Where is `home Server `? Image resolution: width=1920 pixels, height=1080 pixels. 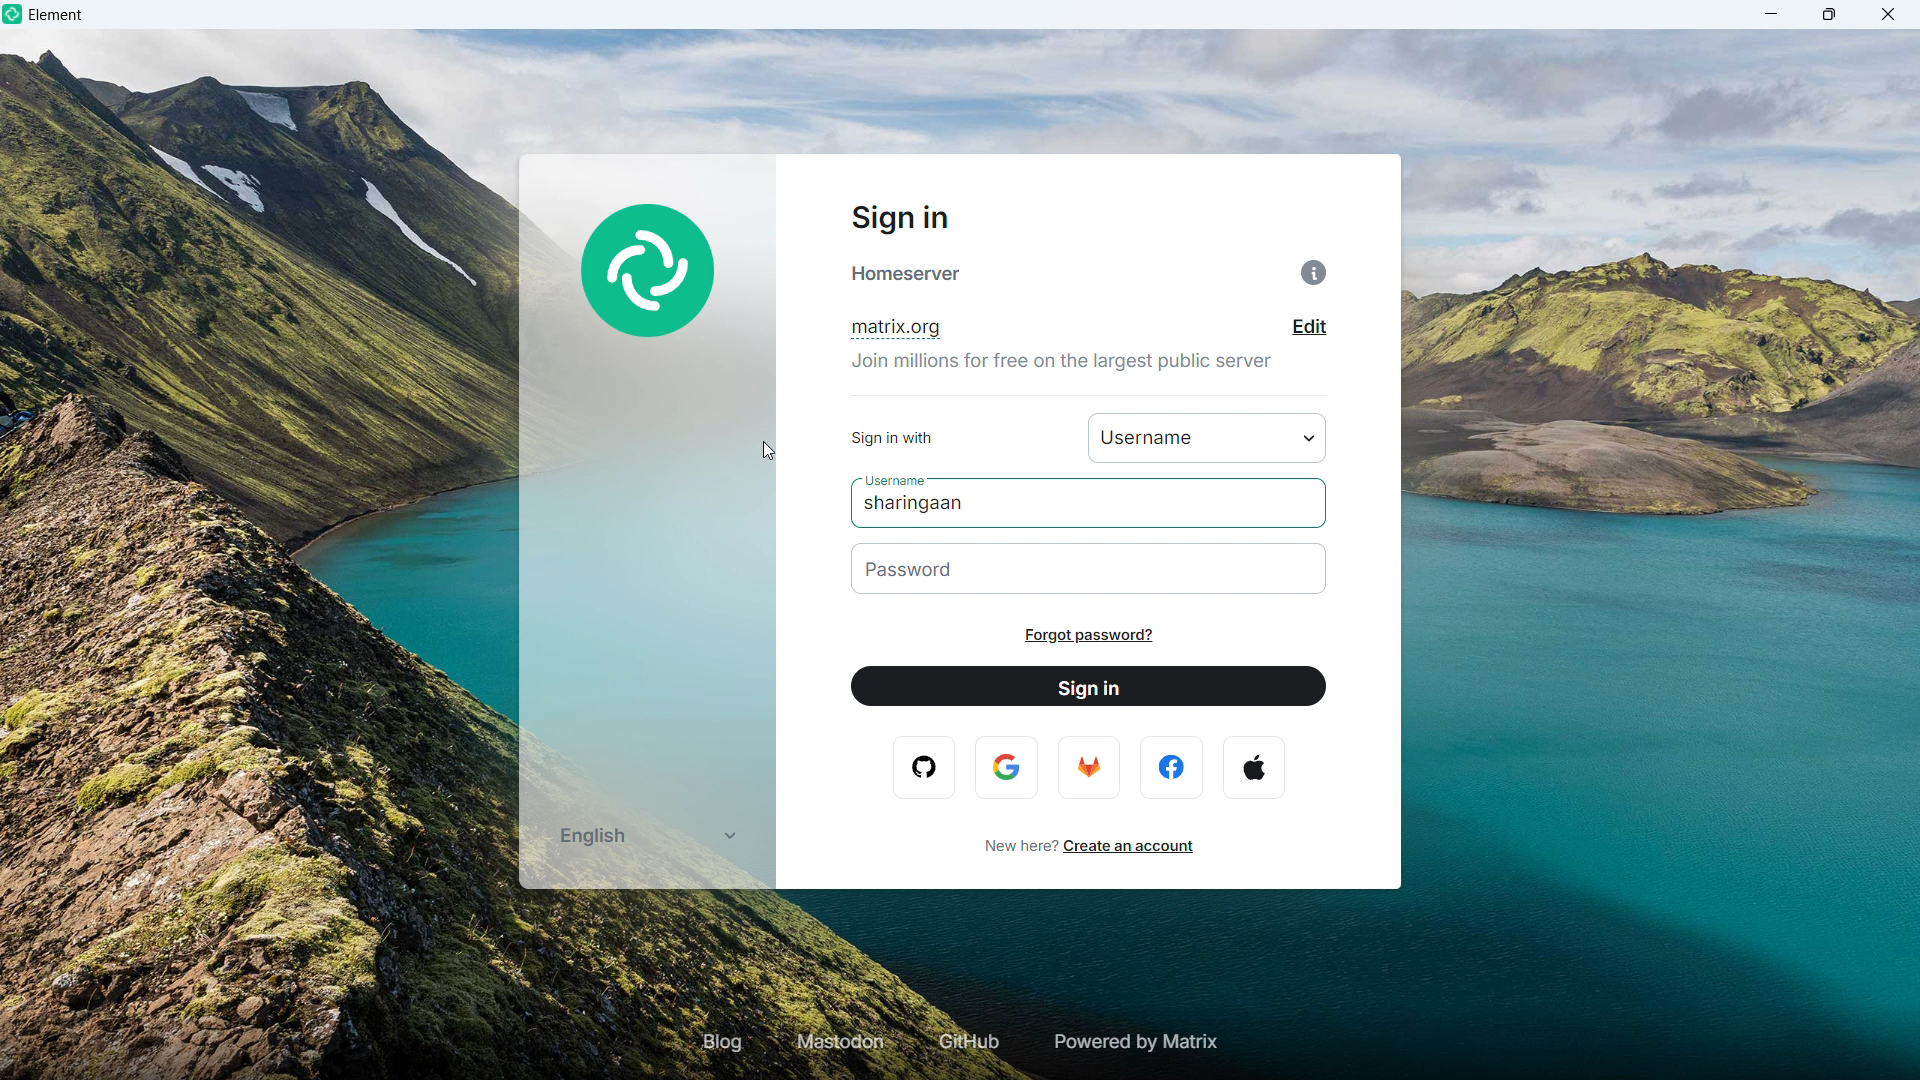
home Server  is located at coordinates (908, 274).